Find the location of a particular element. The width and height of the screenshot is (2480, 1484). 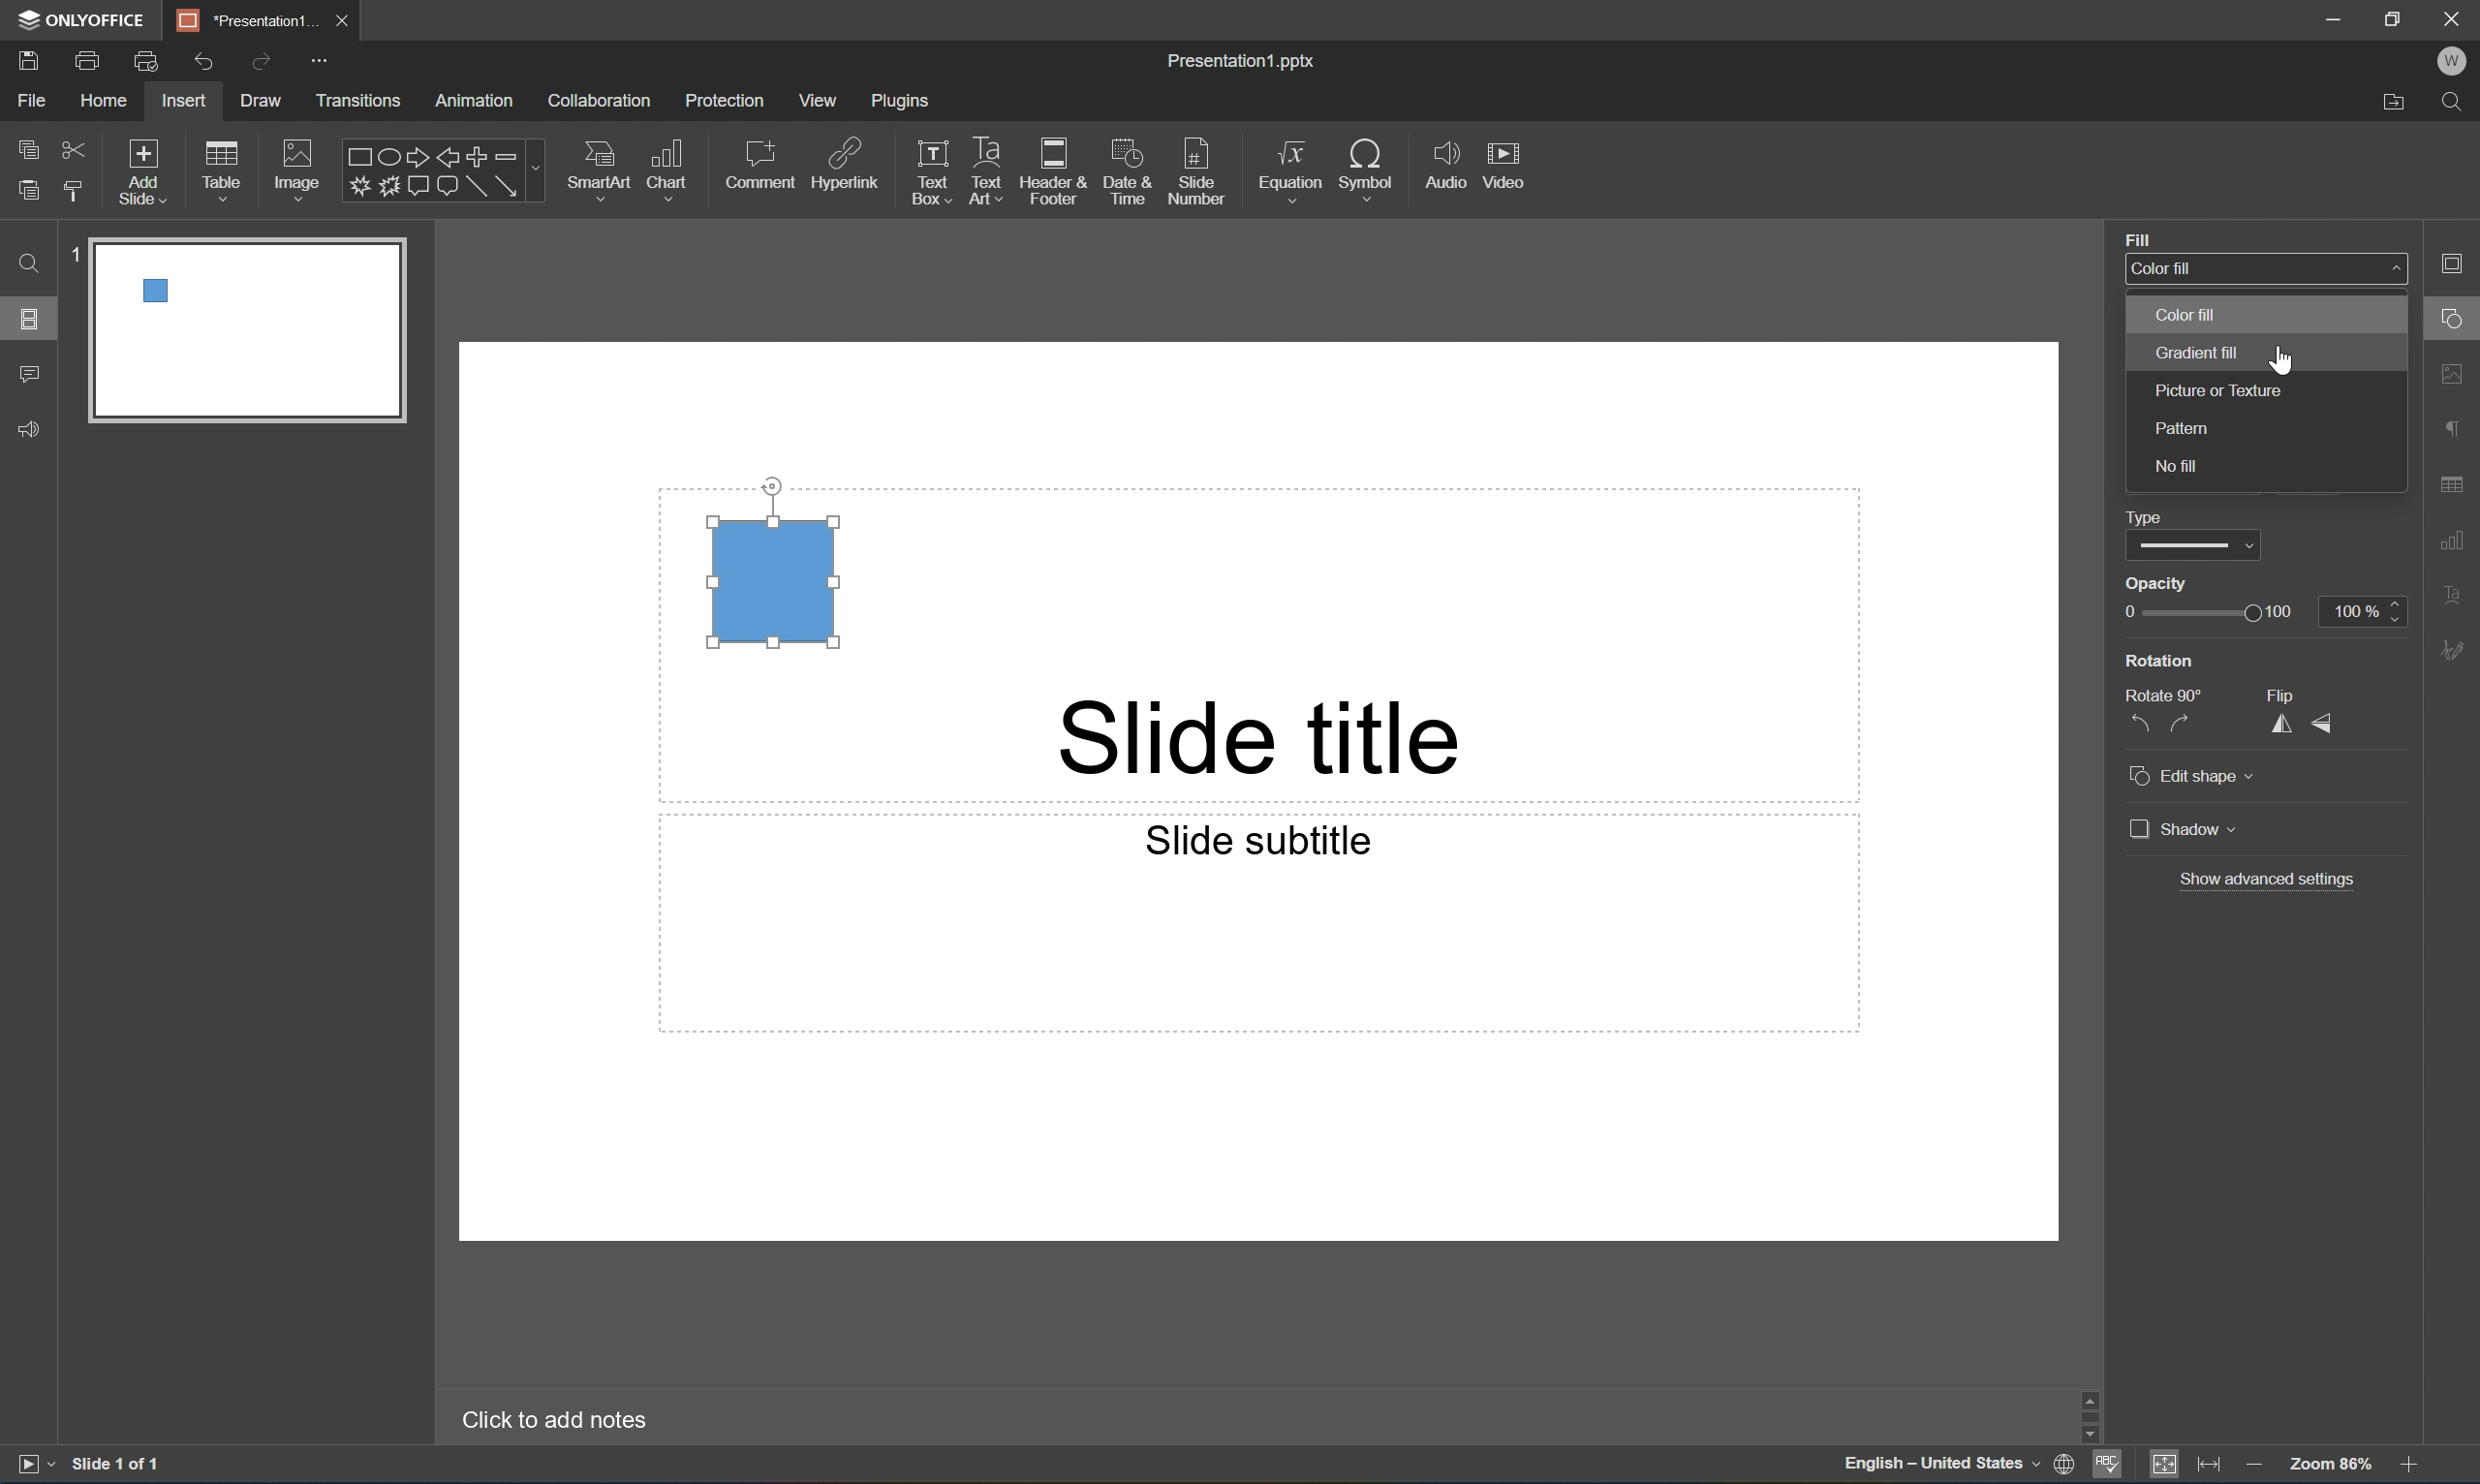

Chart is located at coordinates (665, 167).